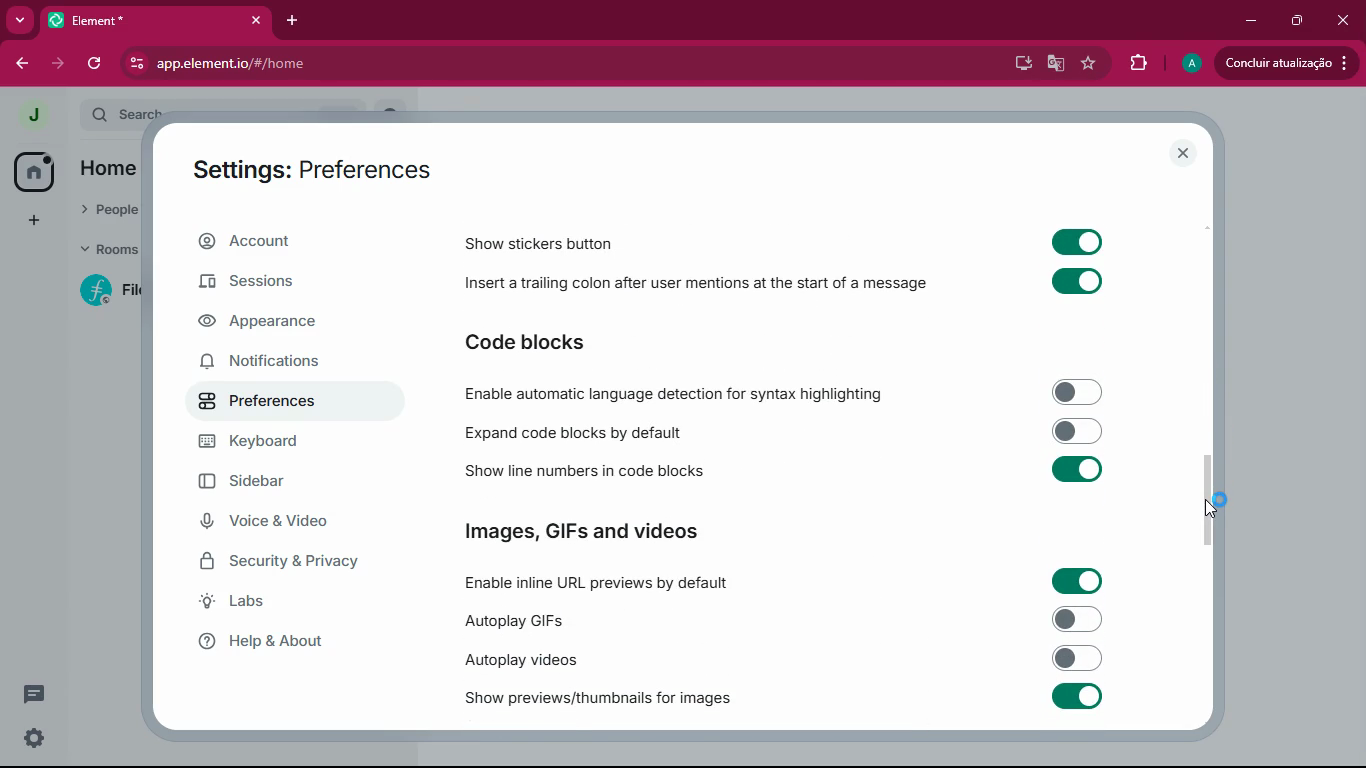 Image resolution: width=1366 pixels, height=768 pixels. I want to click on Cursor, so click(1217, 507).